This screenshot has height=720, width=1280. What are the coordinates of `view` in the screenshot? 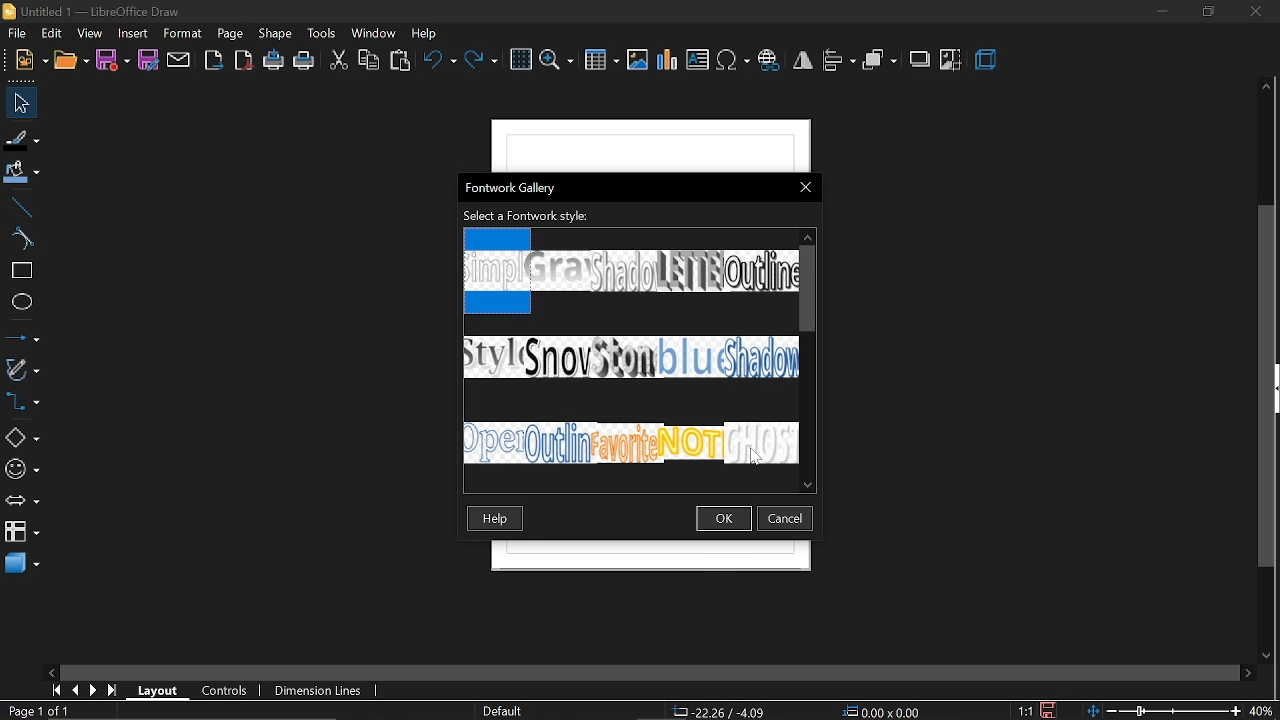 It's located at (90, 33).